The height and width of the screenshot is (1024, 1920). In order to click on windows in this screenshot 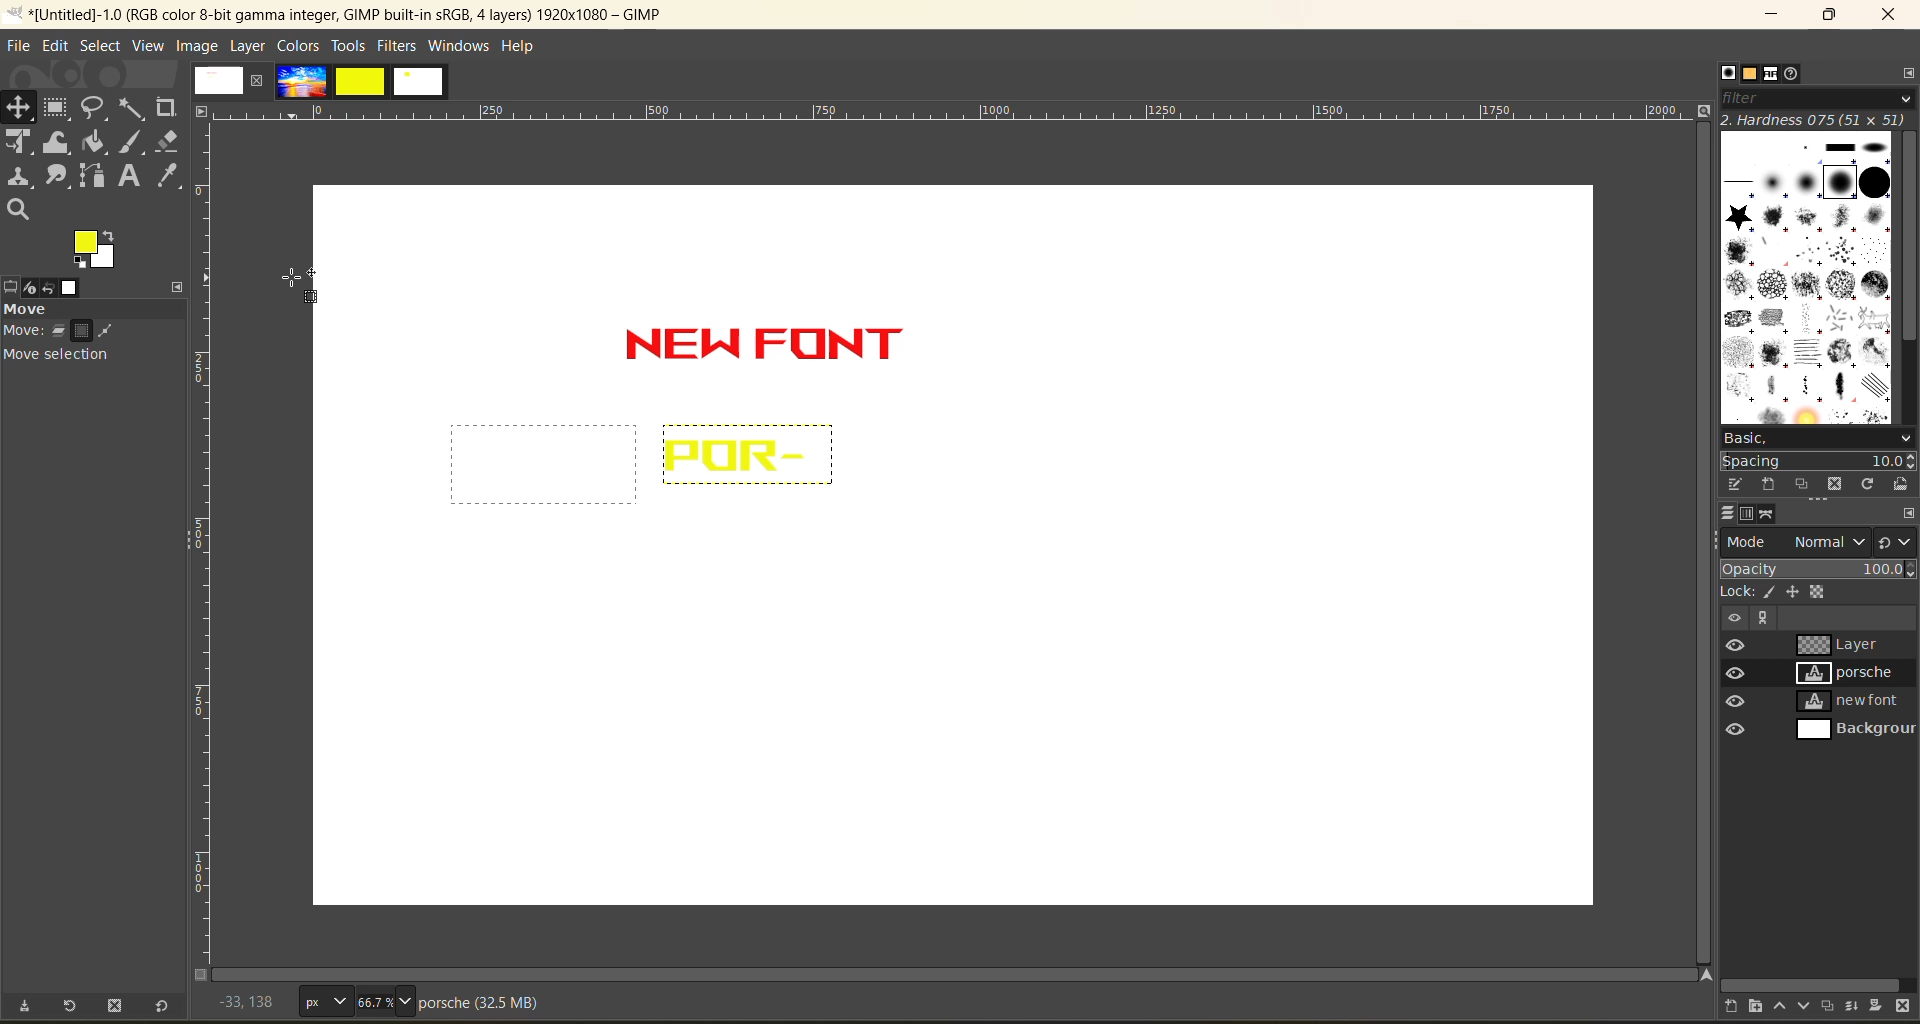, I will do `click(457, 47)`.